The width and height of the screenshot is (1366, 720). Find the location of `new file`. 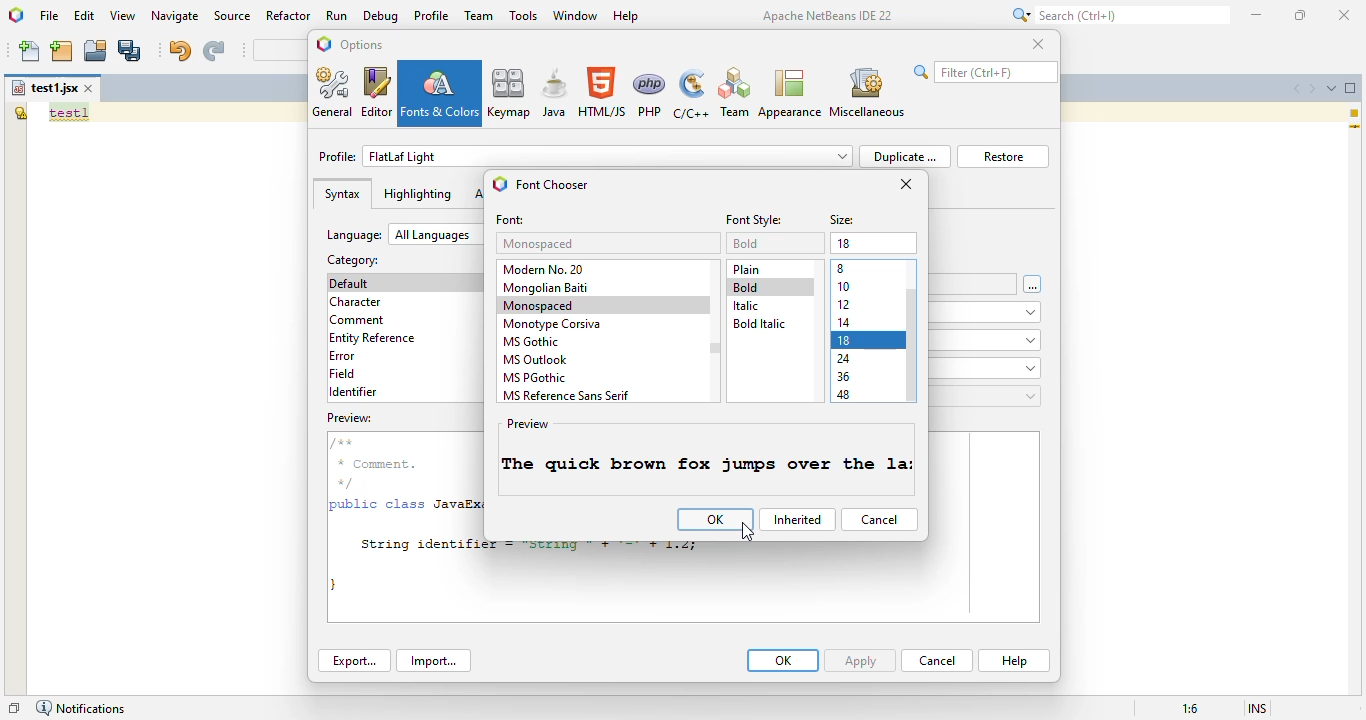

new file is located at coordinates (31, 51).